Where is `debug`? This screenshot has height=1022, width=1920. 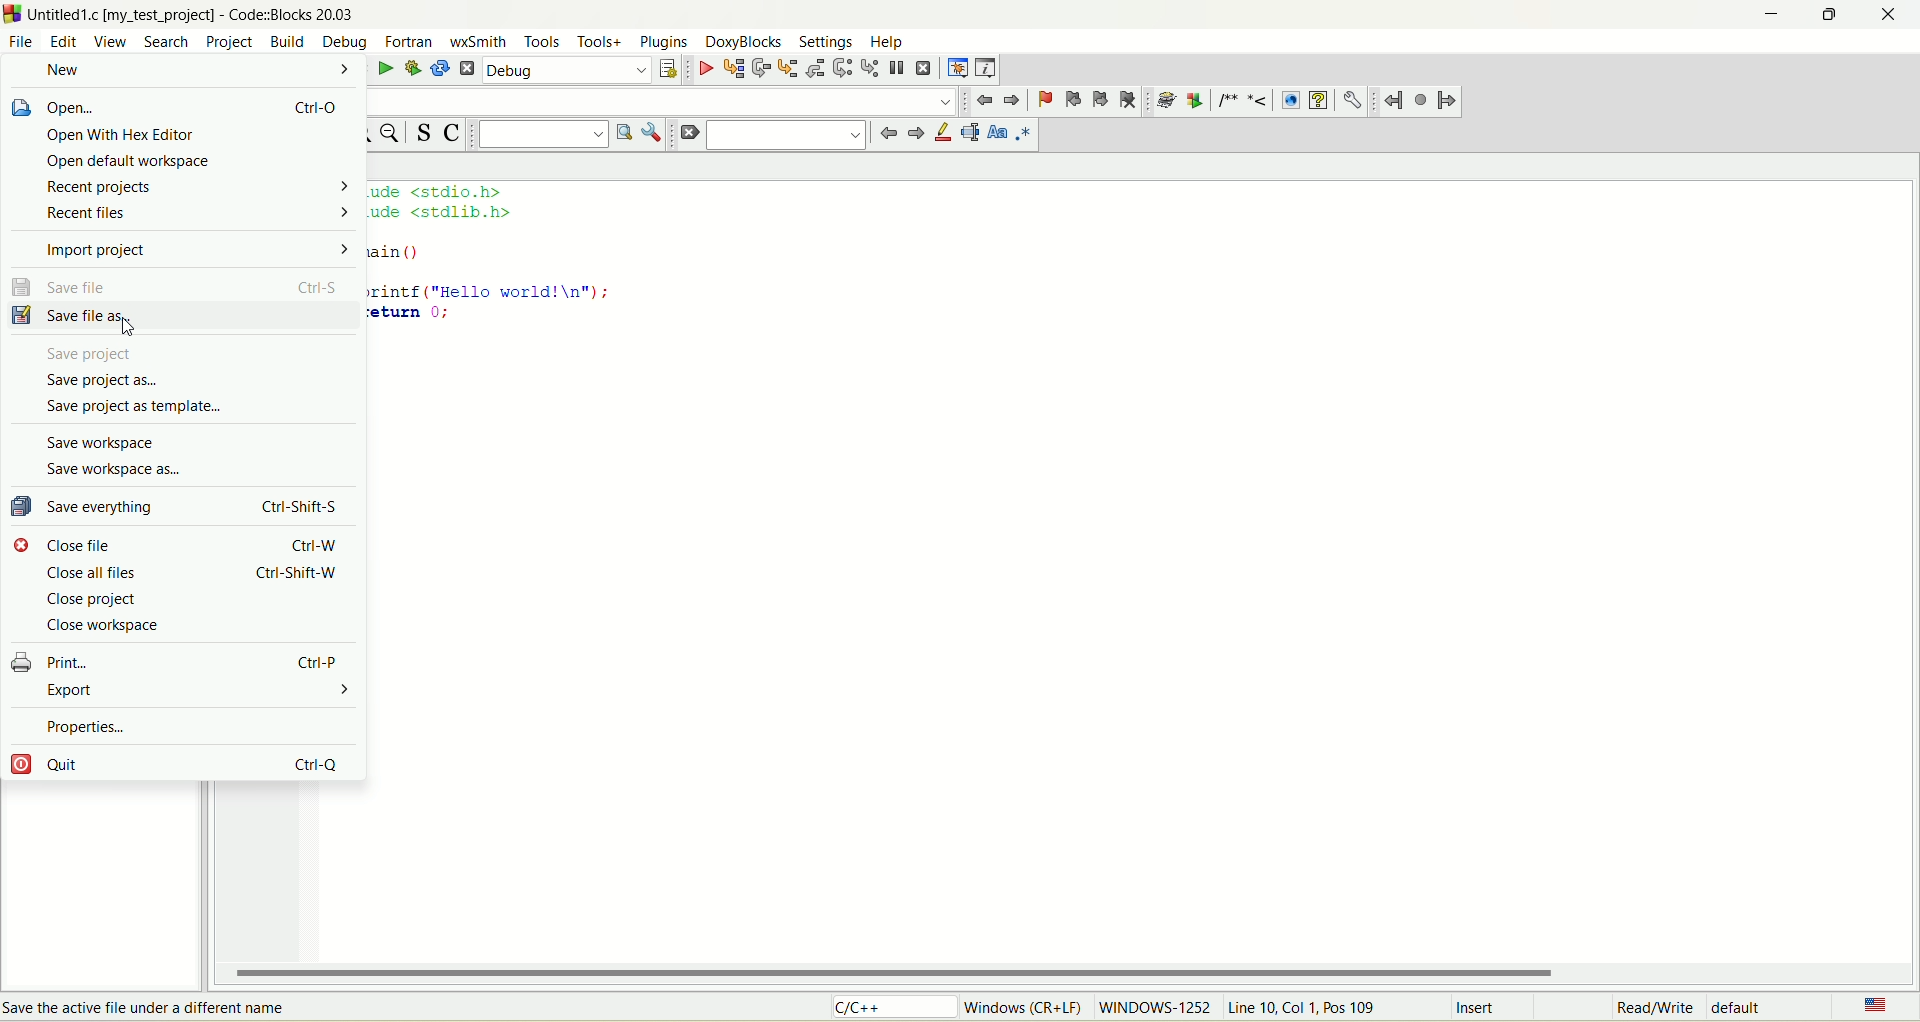 debug is located at coordinates (347, 42).